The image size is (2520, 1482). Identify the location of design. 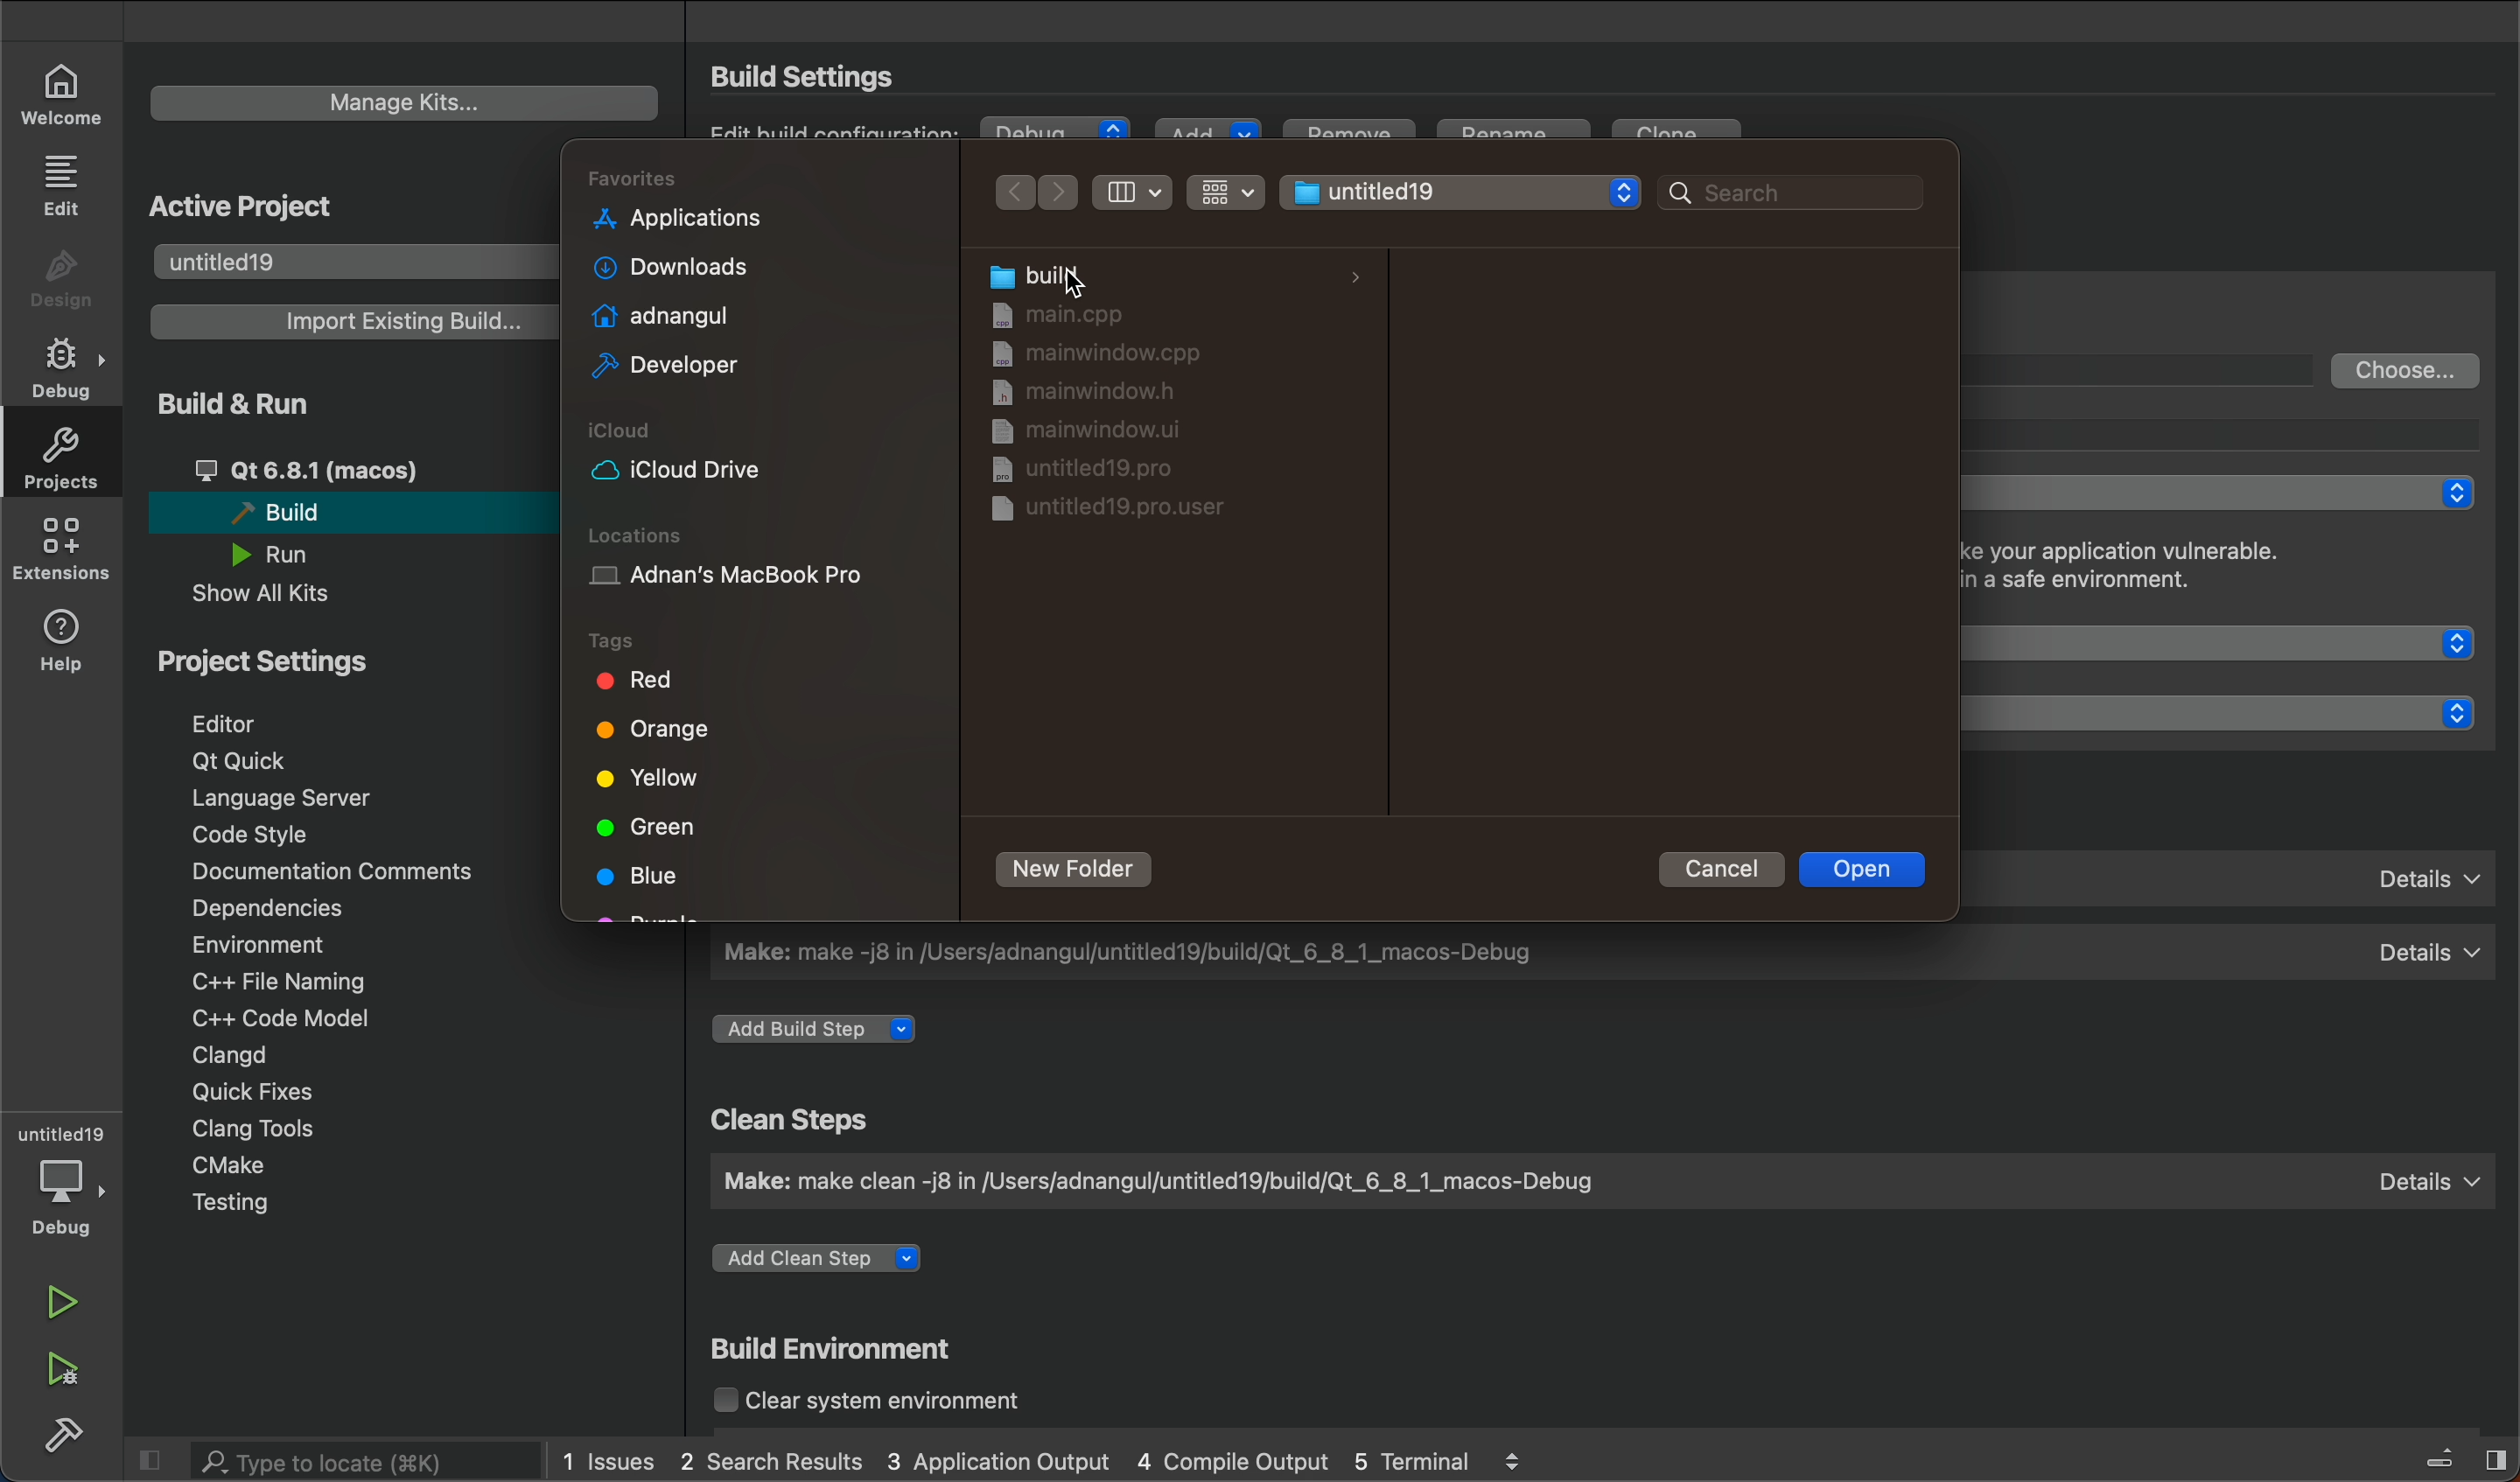
(62, 280).